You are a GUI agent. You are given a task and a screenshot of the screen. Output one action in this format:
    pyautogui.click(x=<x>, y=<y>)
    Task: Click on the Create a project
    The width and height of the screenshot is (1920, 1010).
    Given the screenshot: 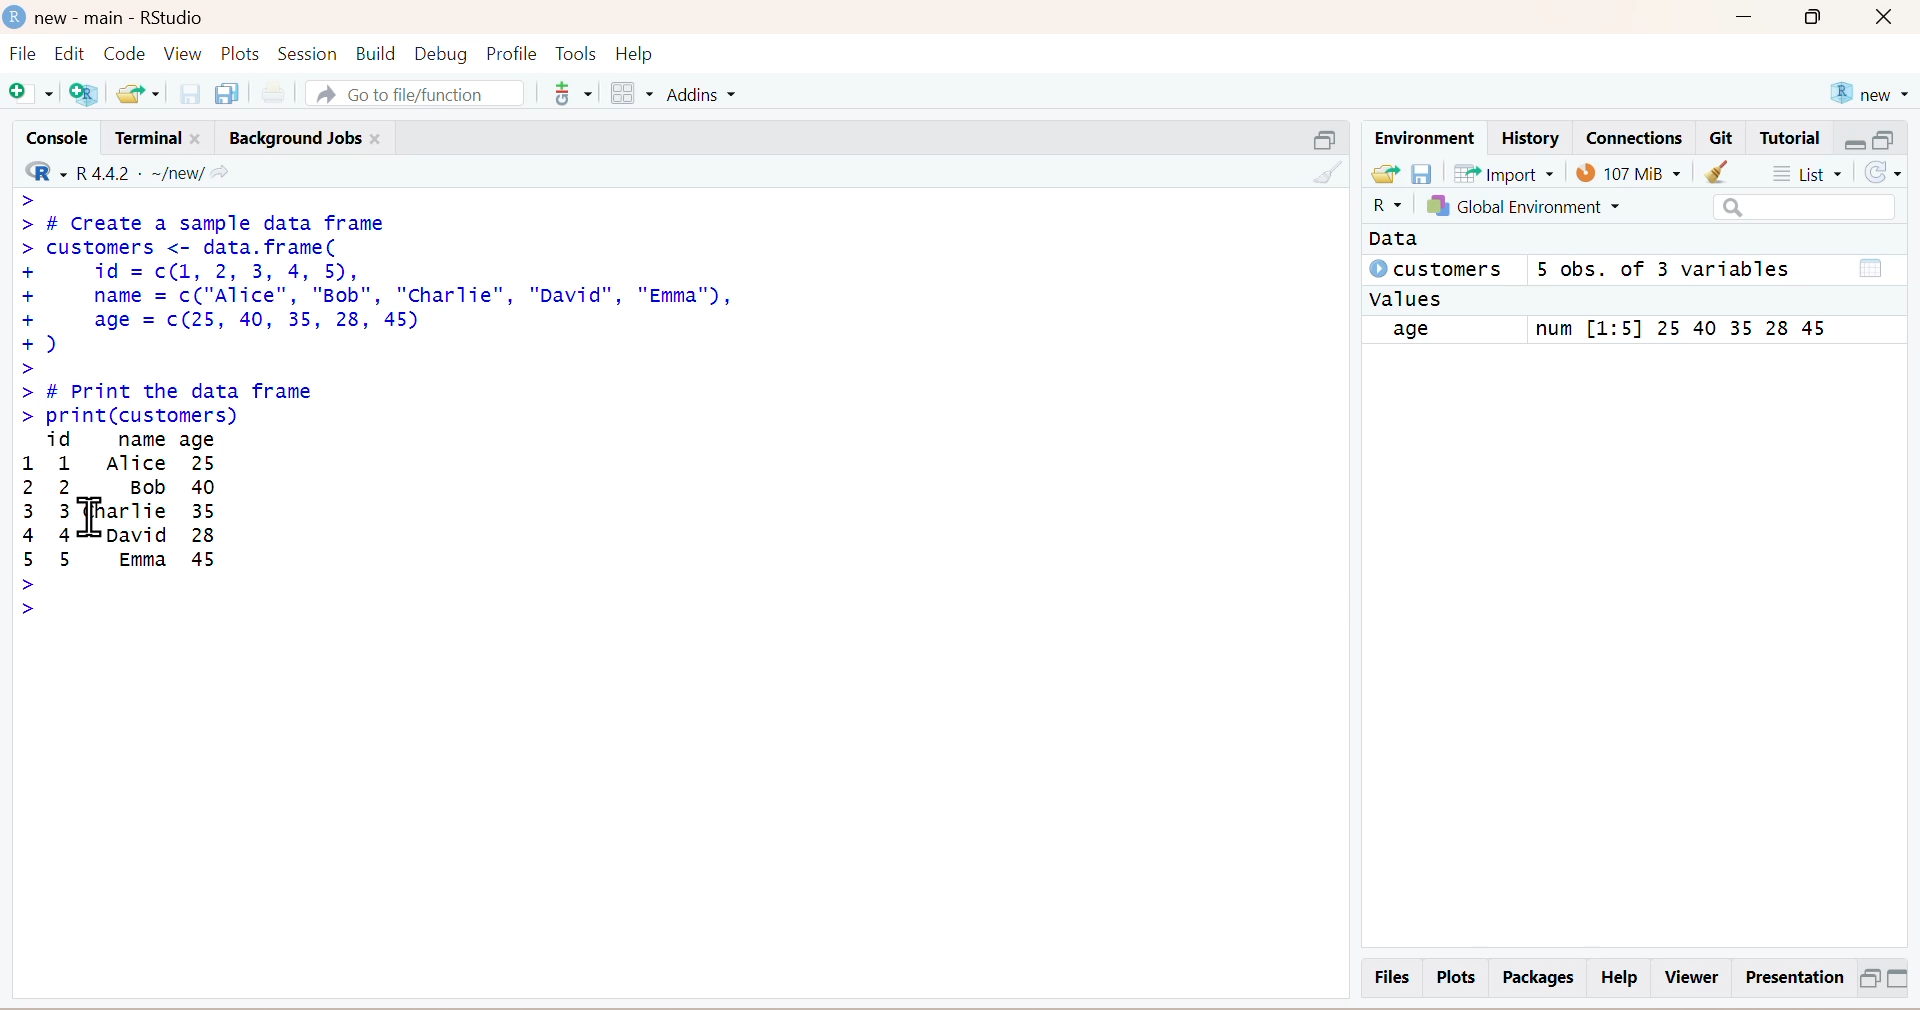 What is the action you would take?
    pyautogui.click(x=89, y=92)
    